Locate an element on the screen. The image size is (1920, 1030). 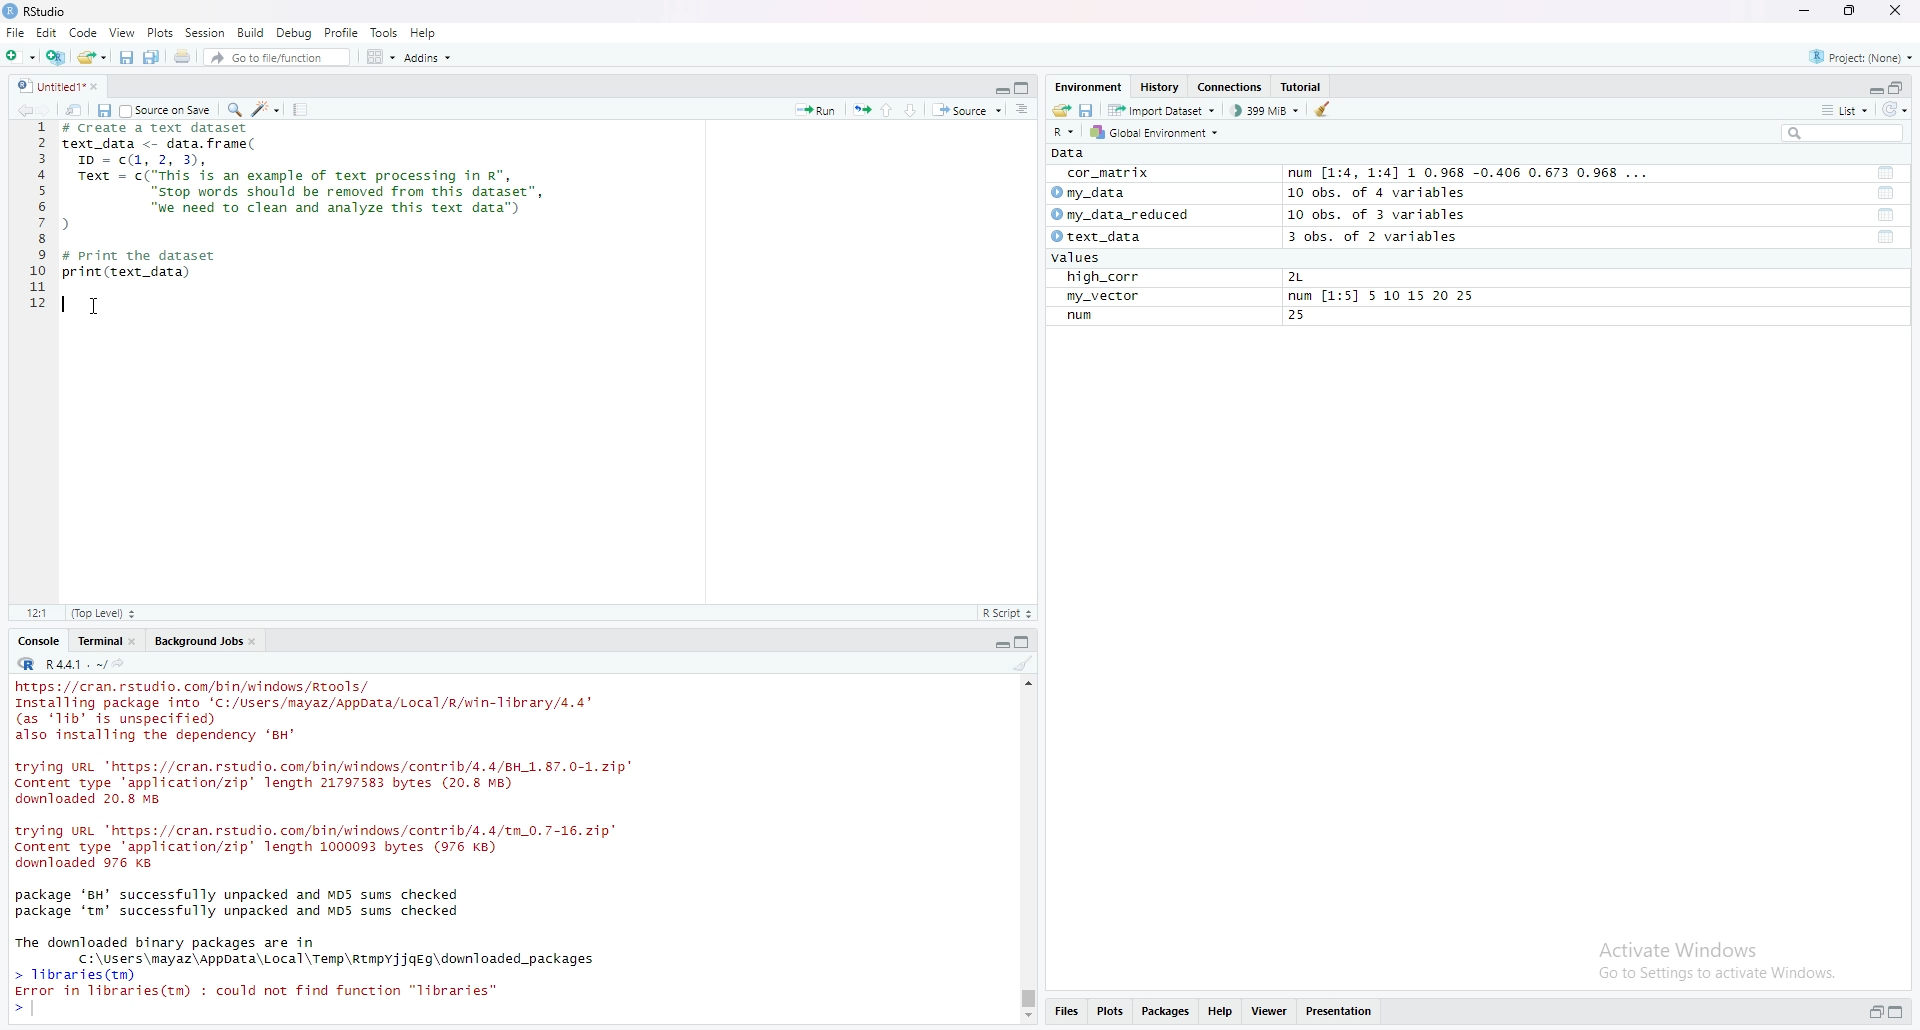
addins is located at coordinates (431, 59).